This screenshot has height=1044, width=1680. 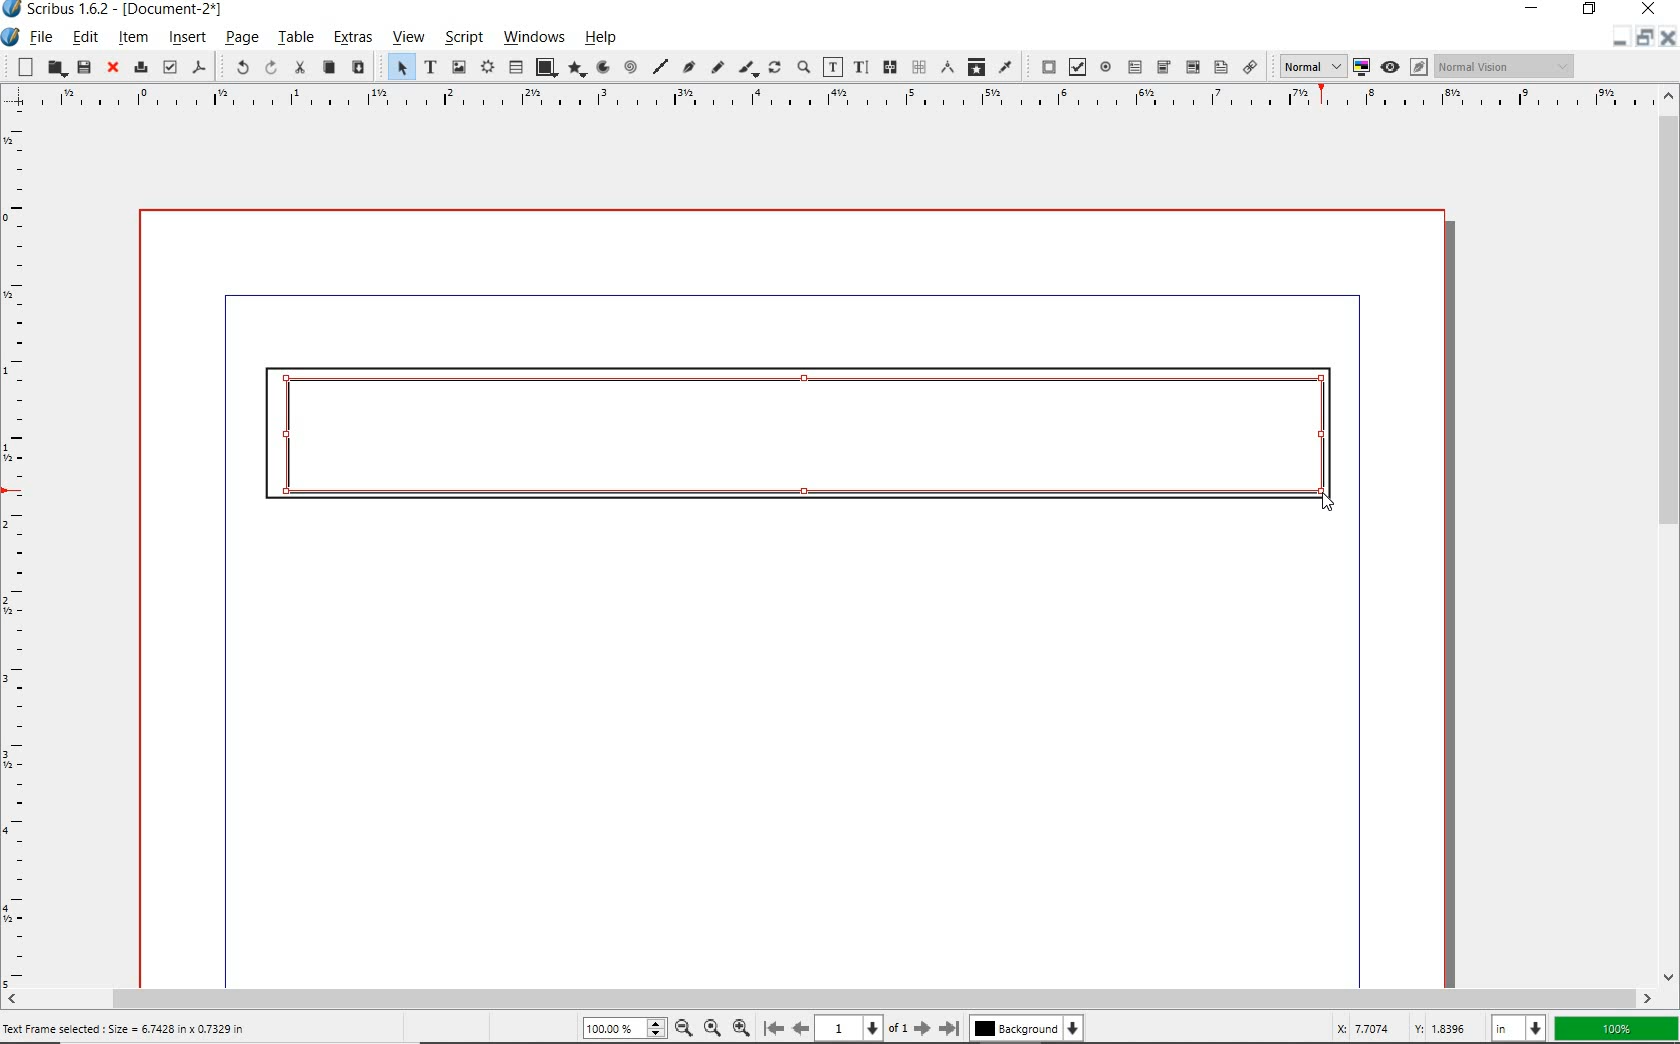 I want to click on move to previous, so click(x=800, y=1026).